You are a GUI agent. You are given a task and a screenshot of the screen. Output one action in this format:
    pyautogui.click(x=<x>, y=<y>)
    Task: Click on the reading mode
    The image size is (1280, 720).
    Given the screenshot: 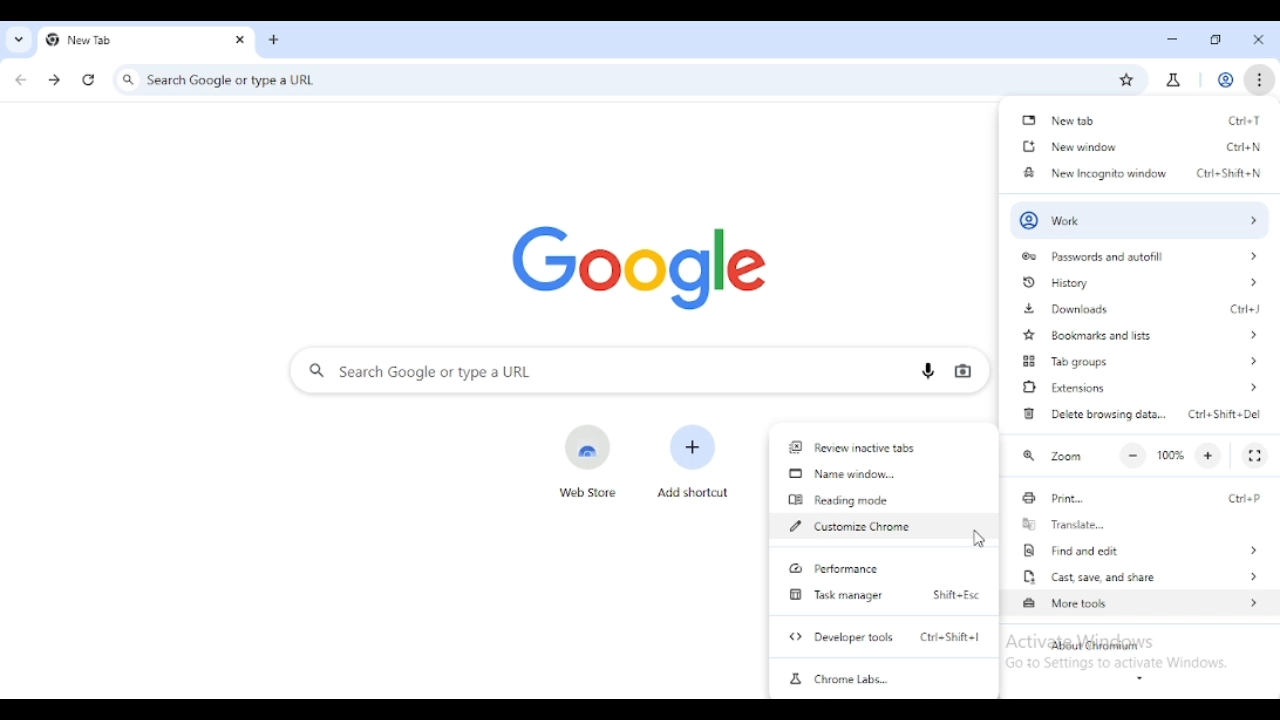 What is the action you would take?
    pyautogui.click(x=841, y=499)
    